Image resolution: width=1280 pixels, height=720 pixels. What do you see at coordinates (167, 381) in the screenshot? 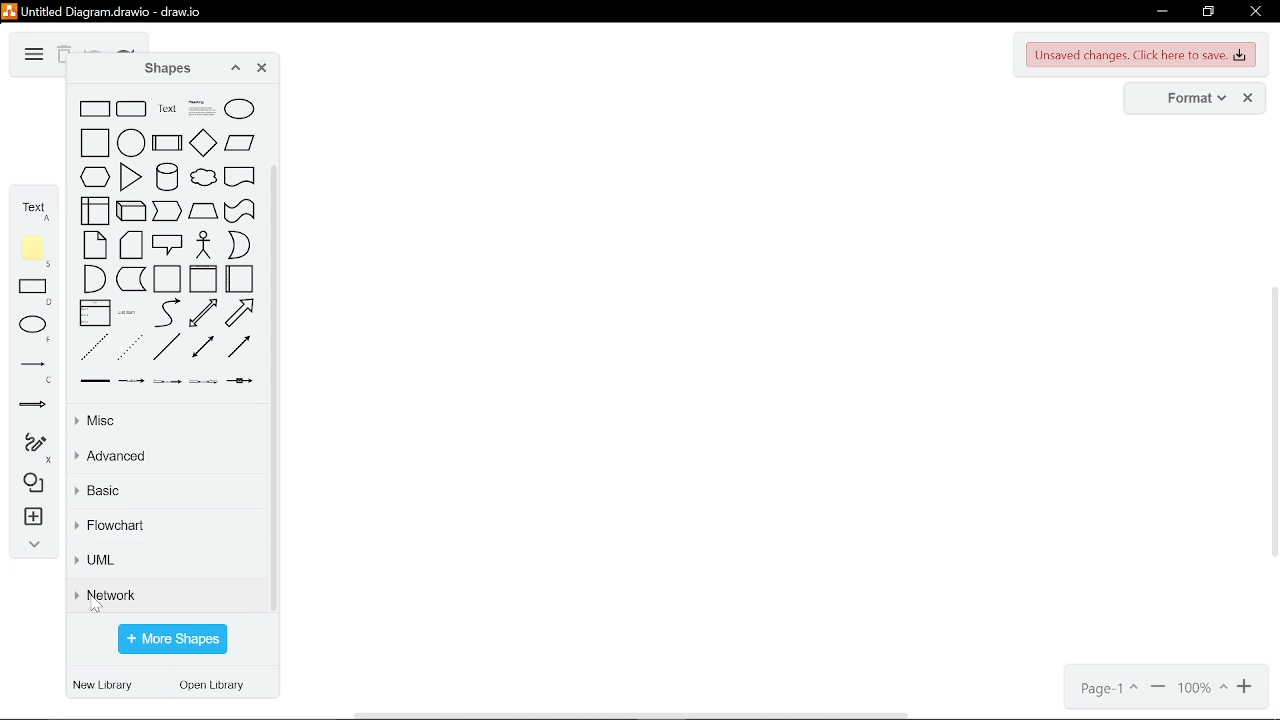
I see `connector with 2 labels` at bounding box center [167, 381].